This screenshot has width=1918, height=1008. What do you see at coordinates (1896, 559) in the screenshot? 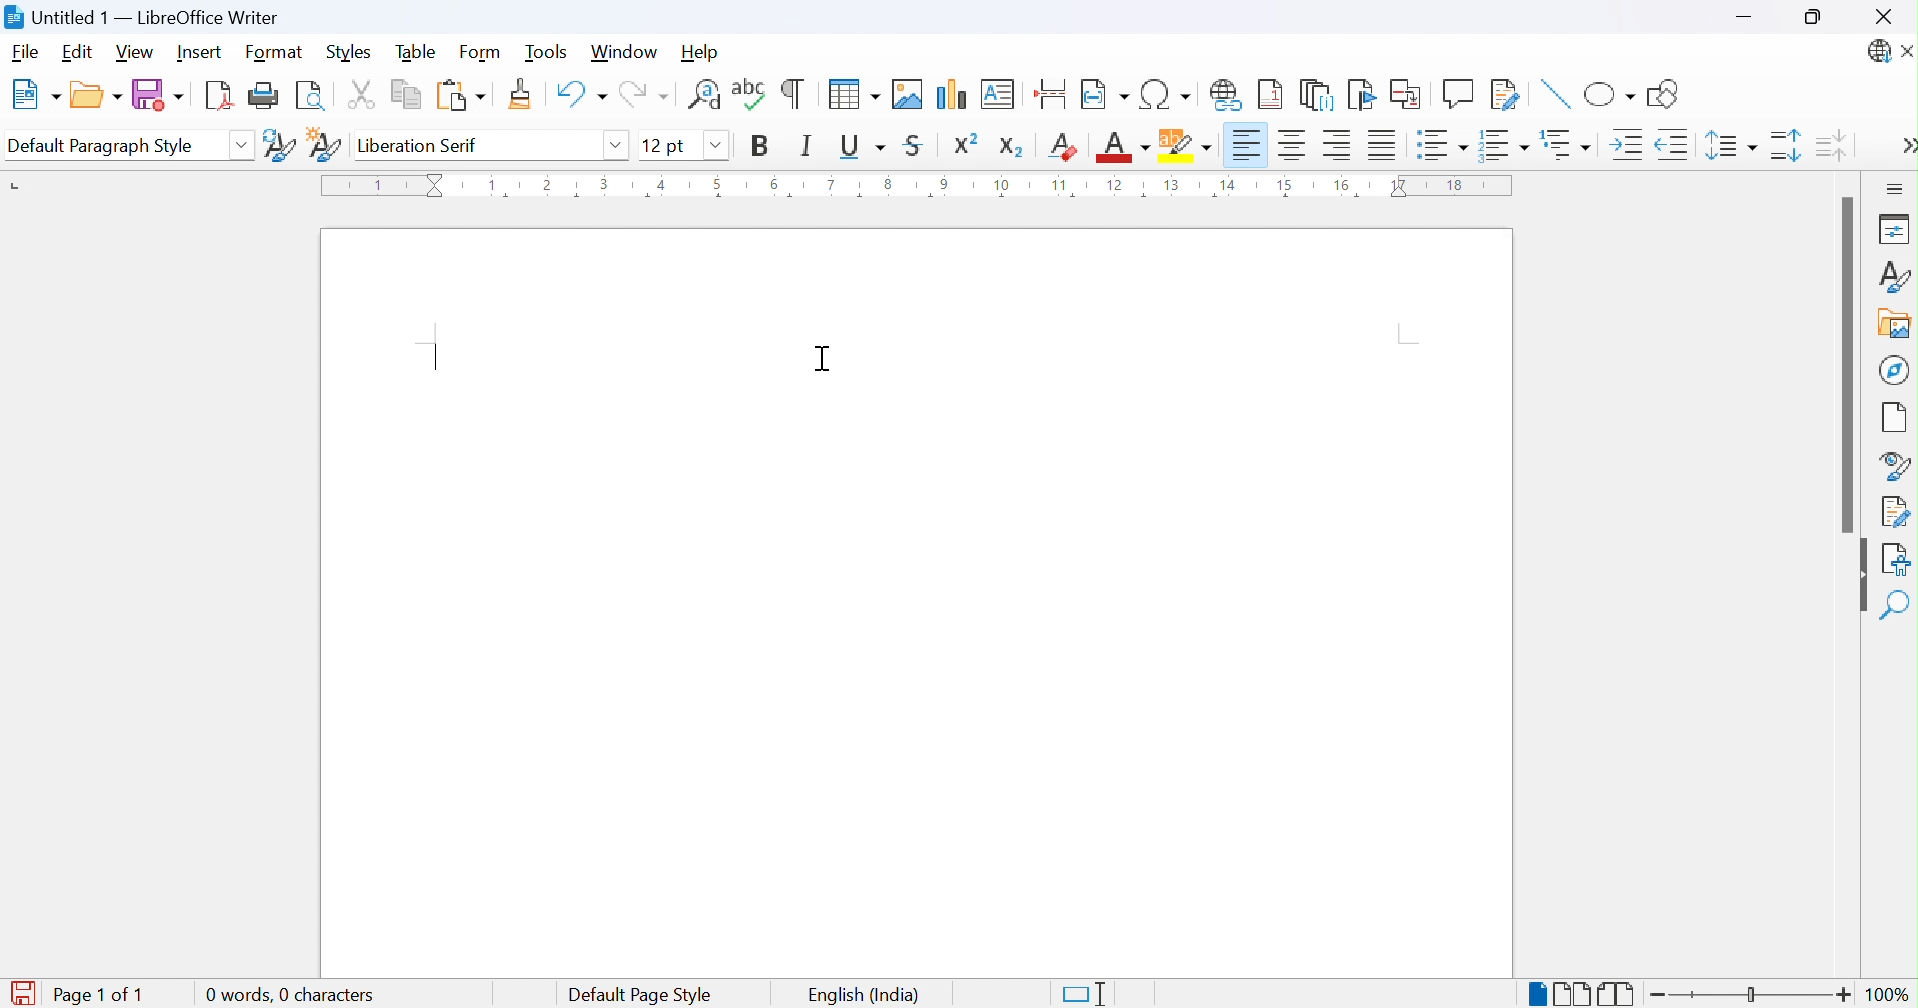
I see `Accessibility check` at bounding box center [1896, 559].